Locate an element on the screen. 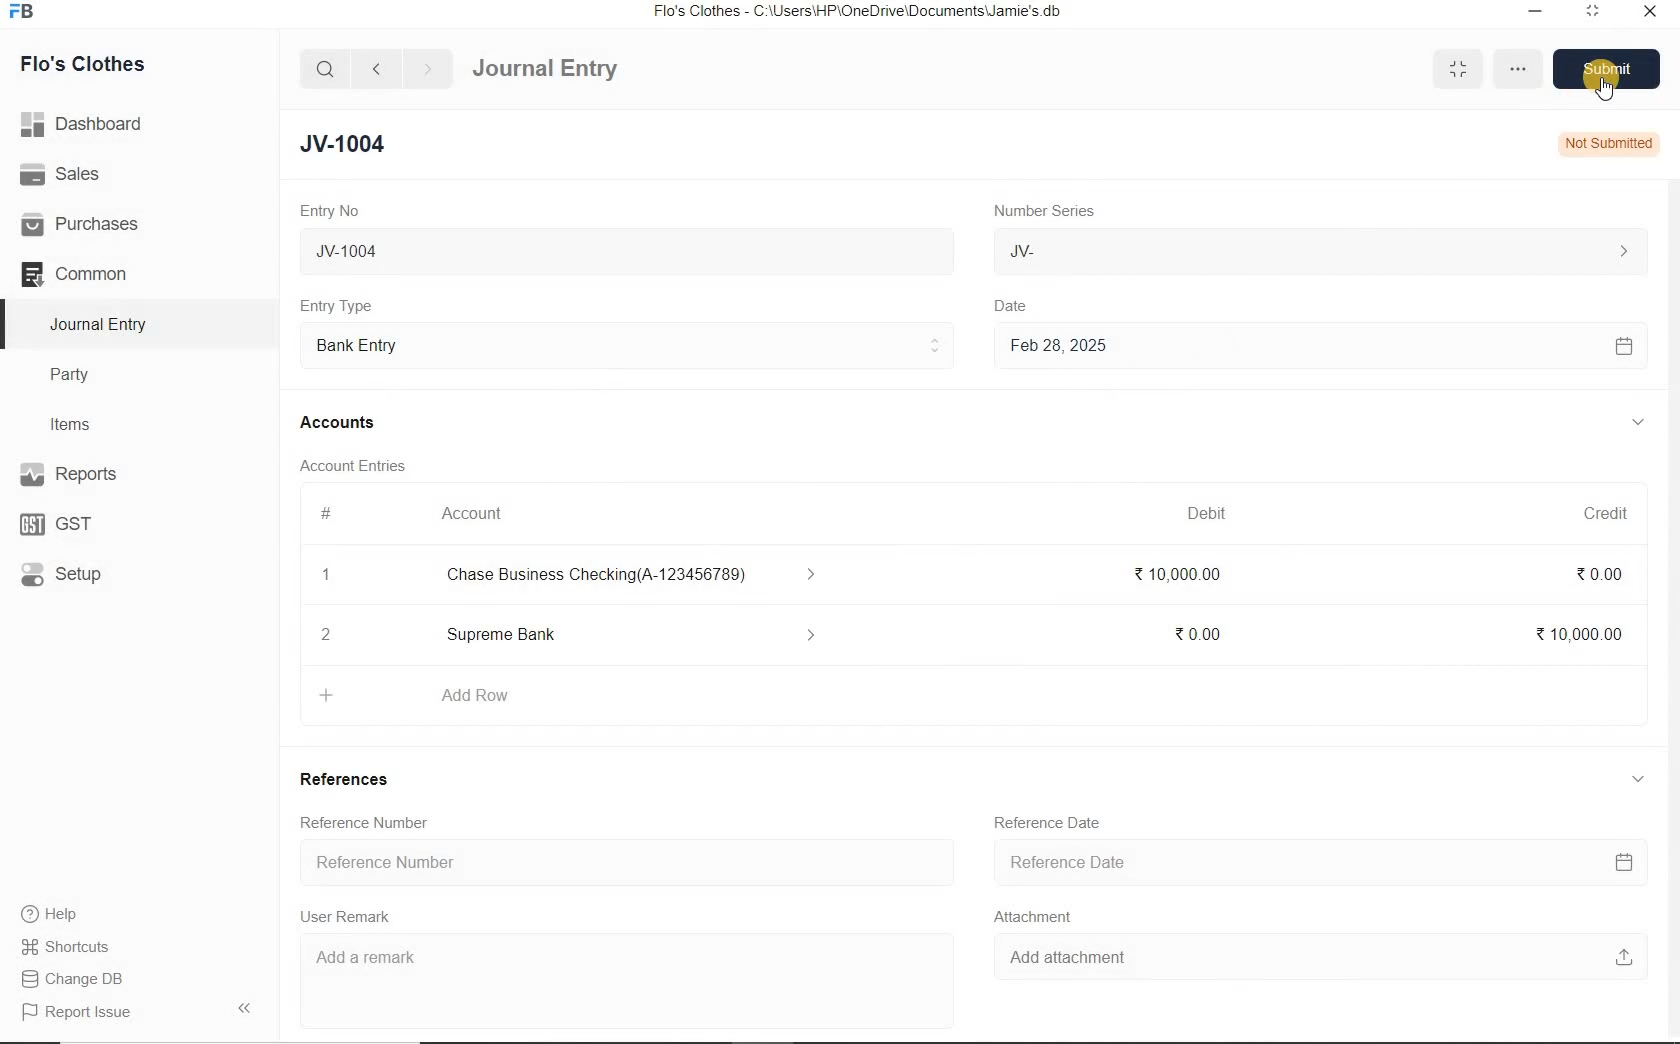  Reference Date is located at coordinates (1326, 864).